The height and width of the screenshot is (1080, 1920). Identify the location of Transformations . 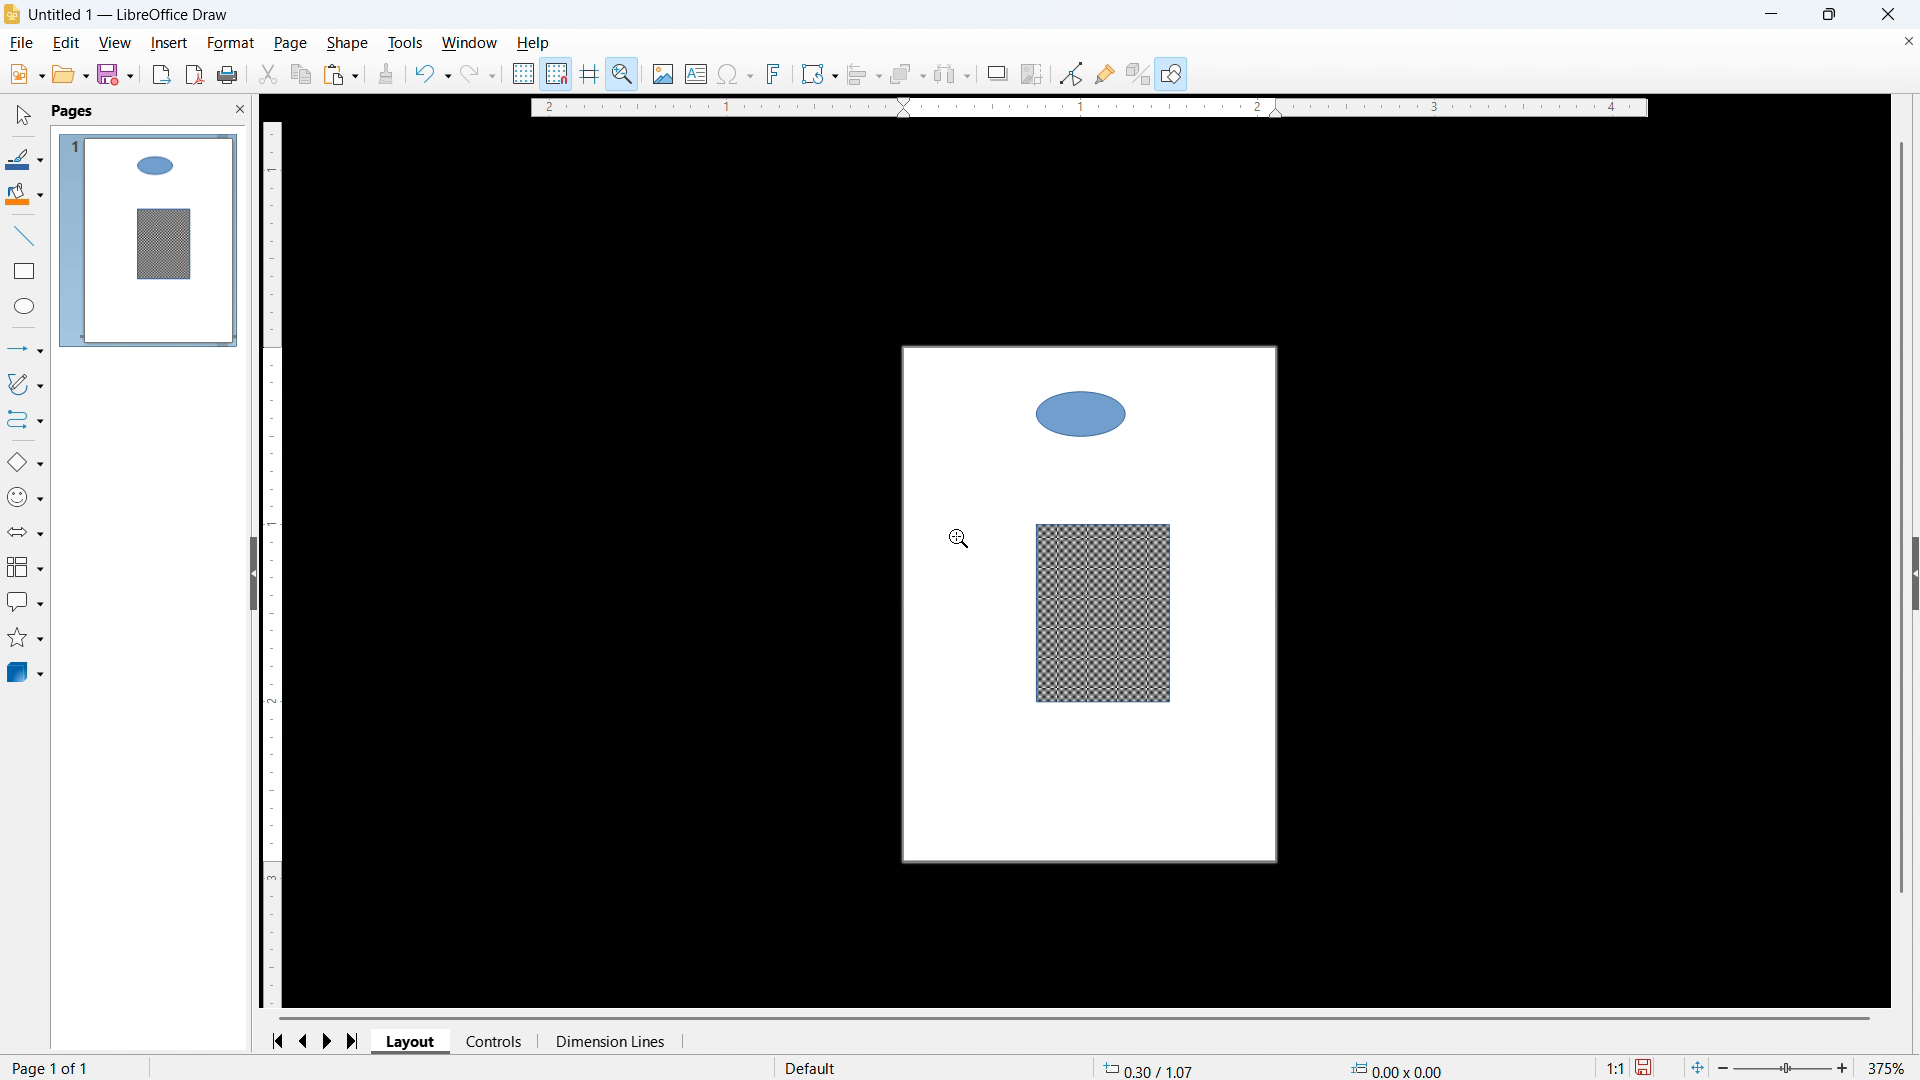
(819, 75).